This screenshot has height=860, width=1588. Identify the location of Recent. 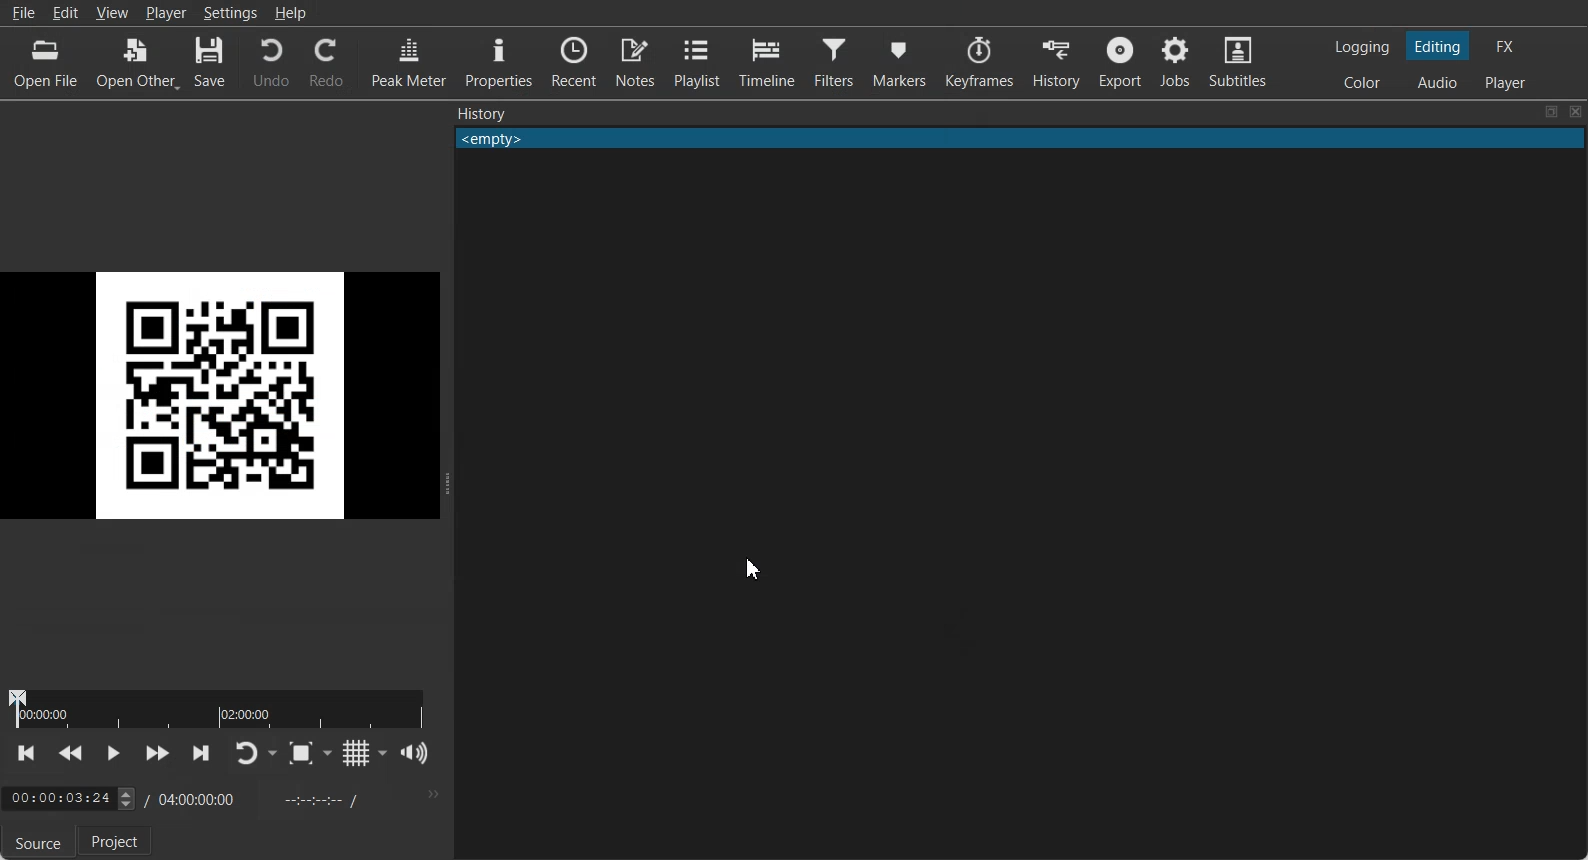
(574, 60).